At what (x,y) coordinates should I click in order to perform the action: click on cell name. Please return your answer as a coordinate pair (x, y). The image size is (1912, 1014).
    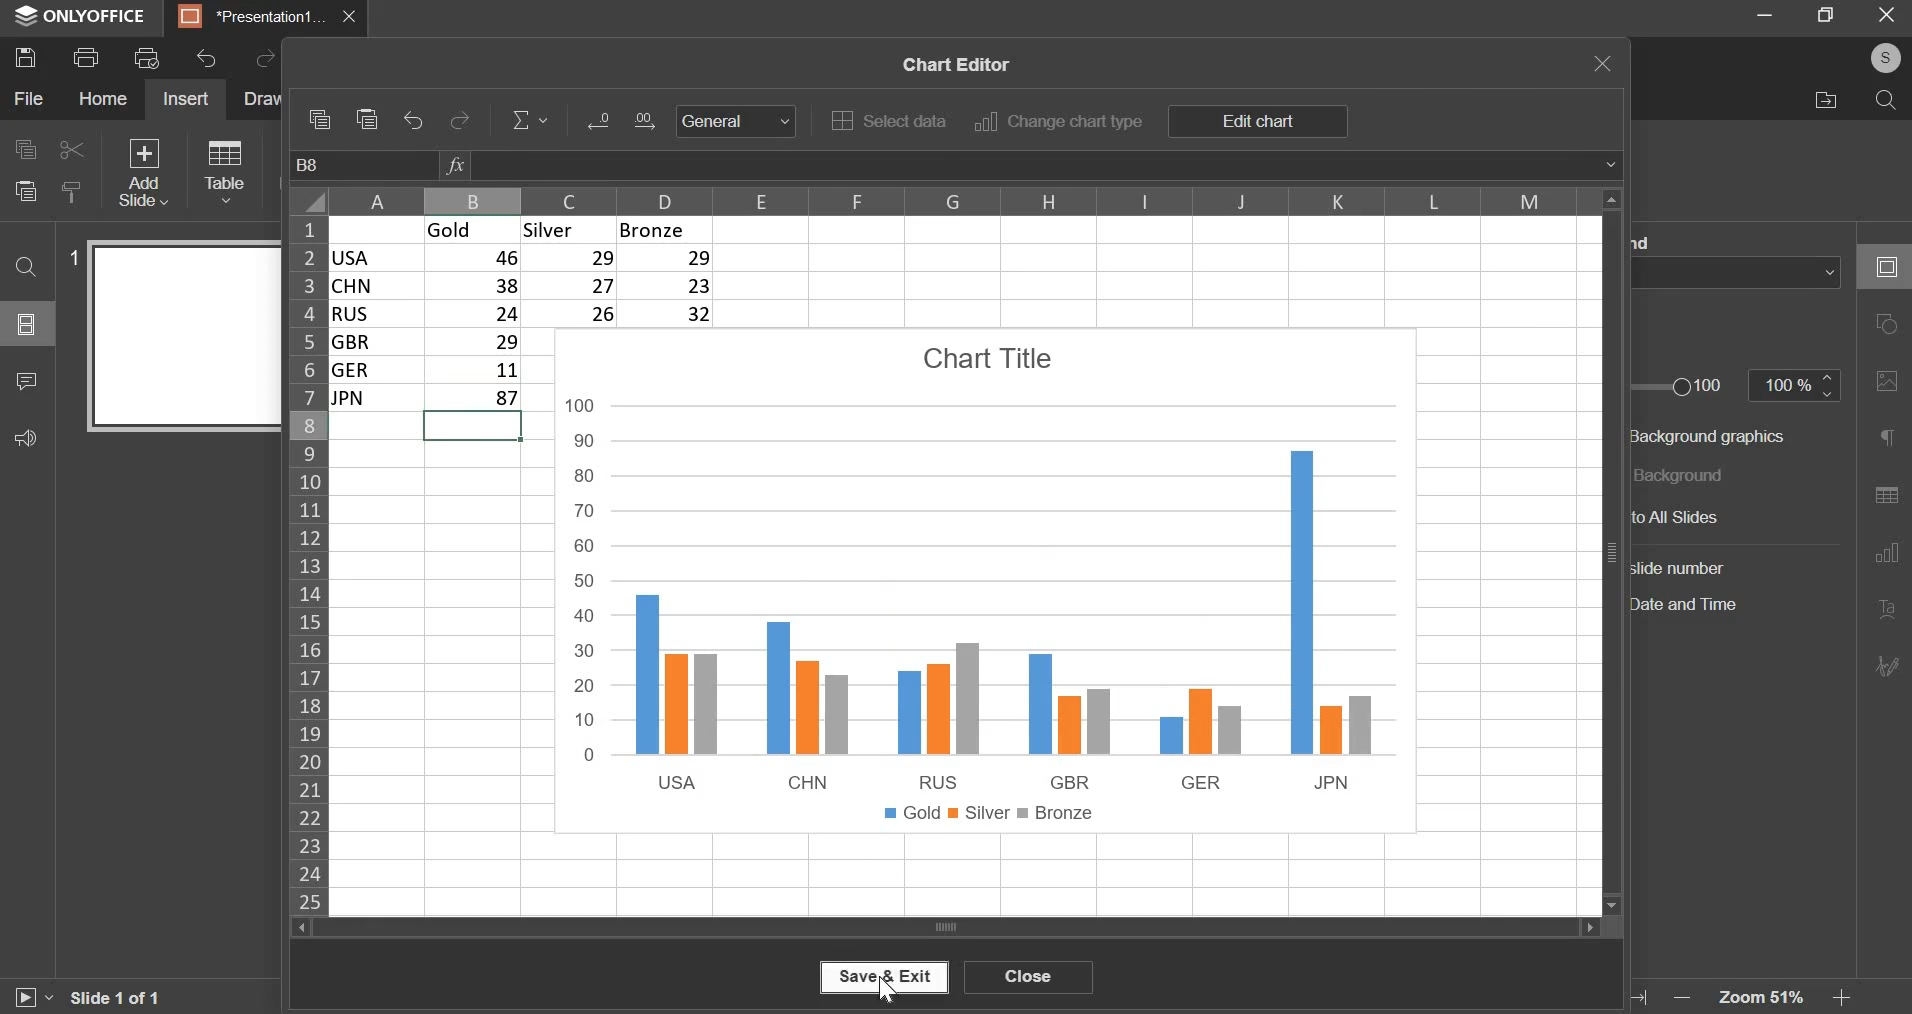
    Looking at the image, I should click on (365, 166).